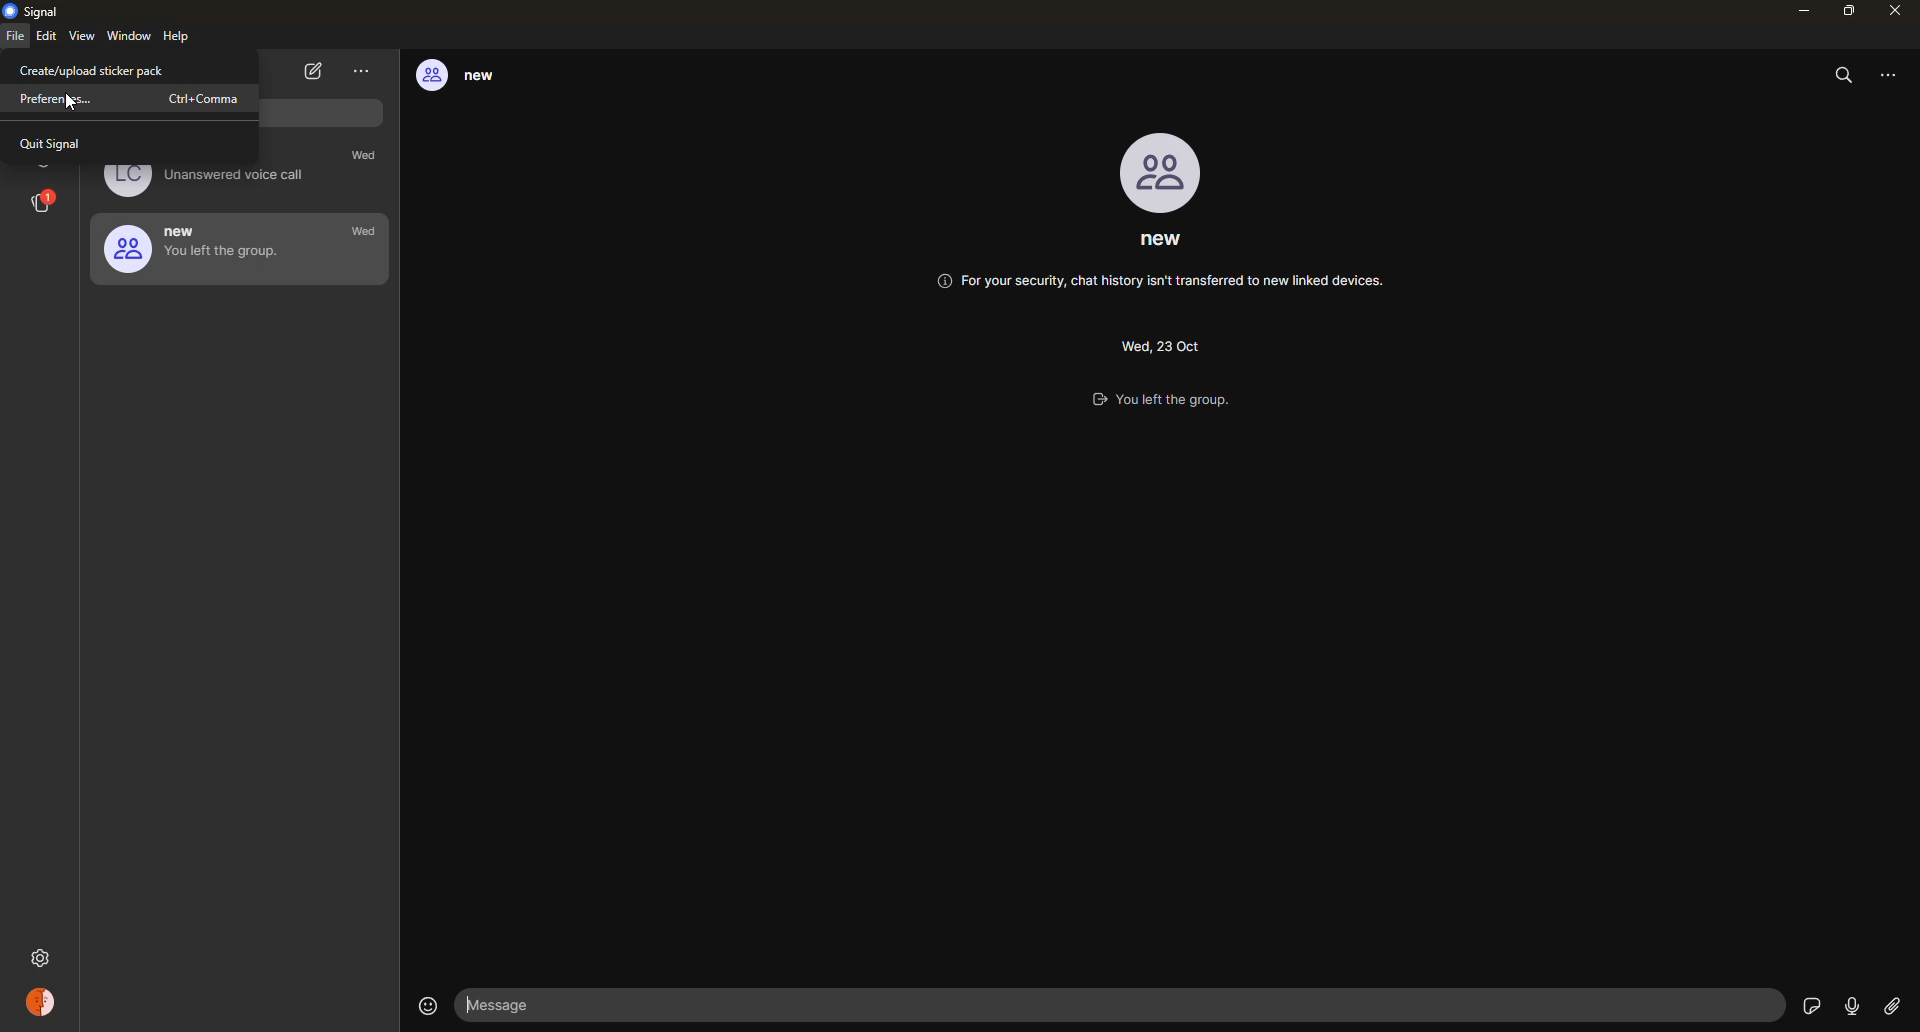 The image size is (1920, 1032). I want to click on more, so click(362, 71).